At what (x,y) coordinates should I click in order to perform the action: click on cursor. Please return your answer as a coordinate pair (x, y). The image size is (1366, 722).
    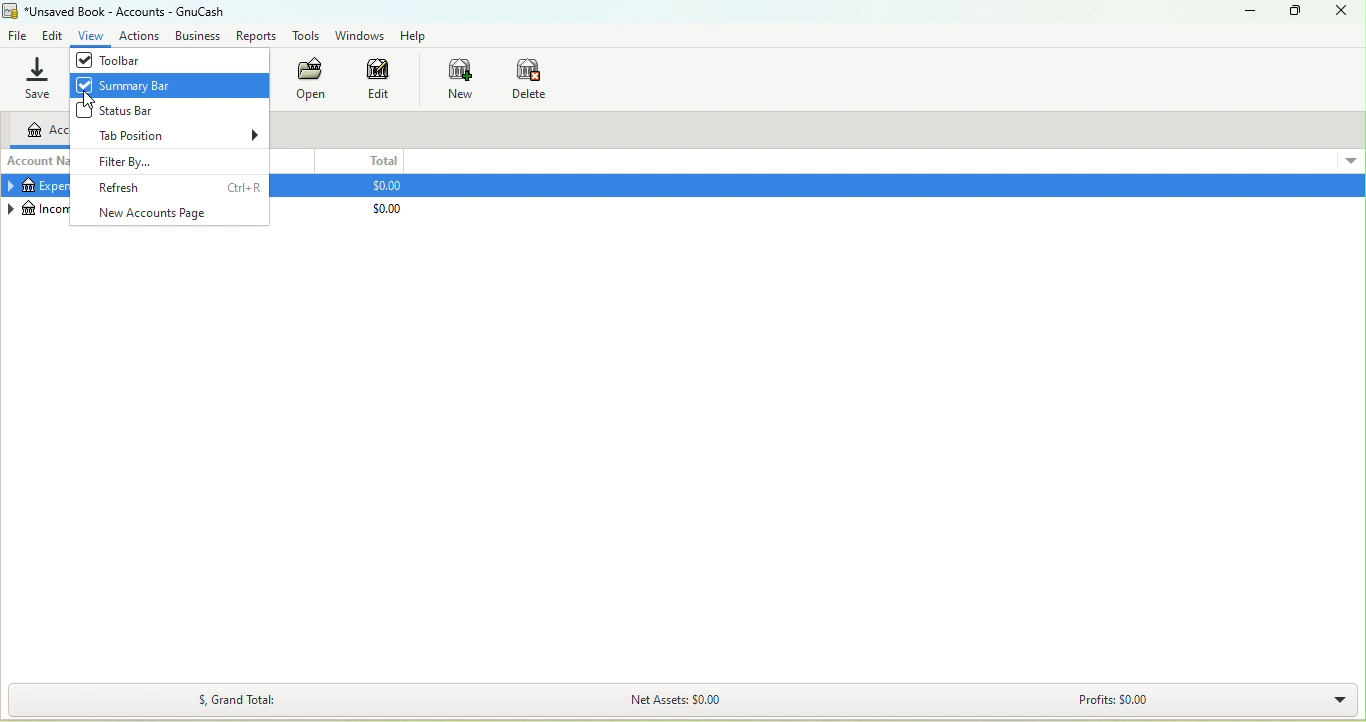
    Looking at the image, I should click on (97, 101).